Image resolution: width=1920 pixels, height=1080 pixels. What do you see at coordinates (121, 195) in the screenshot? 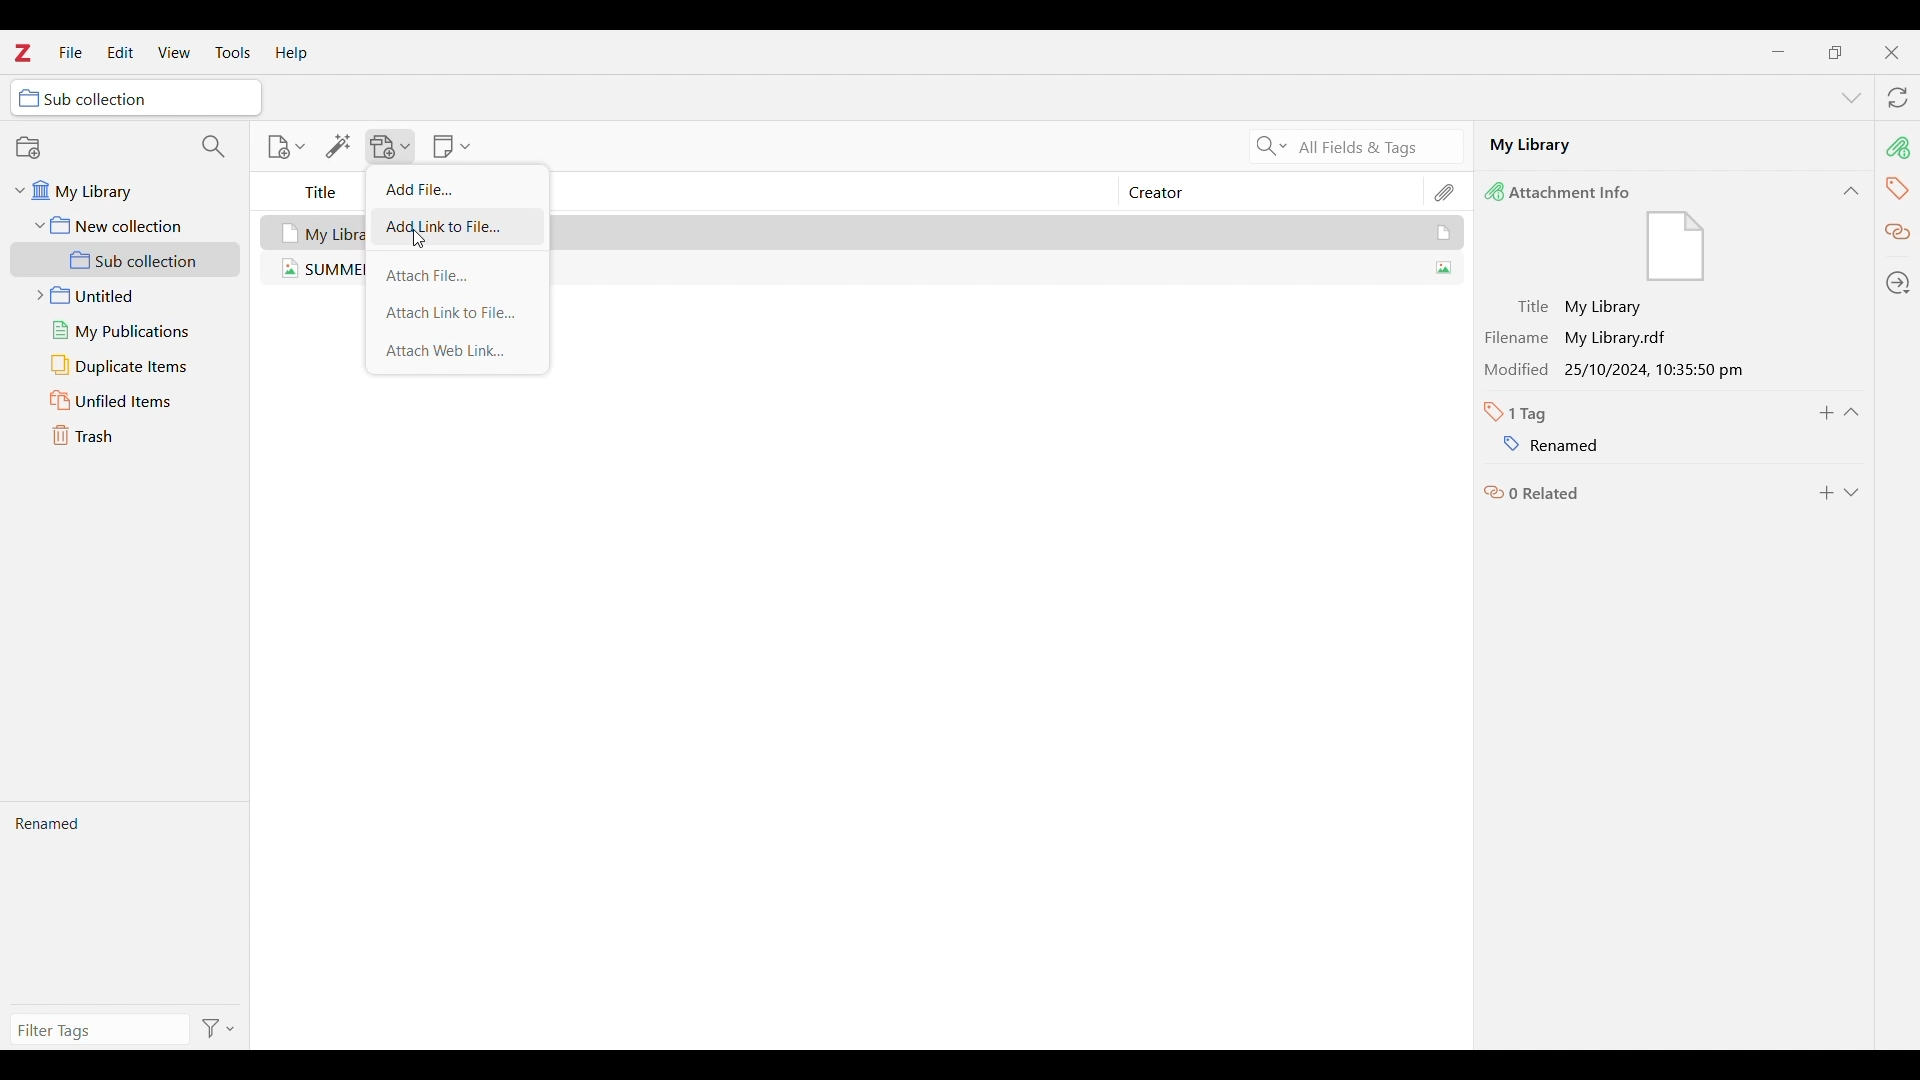
I see `My library folder` at bounding box center [121, 195].